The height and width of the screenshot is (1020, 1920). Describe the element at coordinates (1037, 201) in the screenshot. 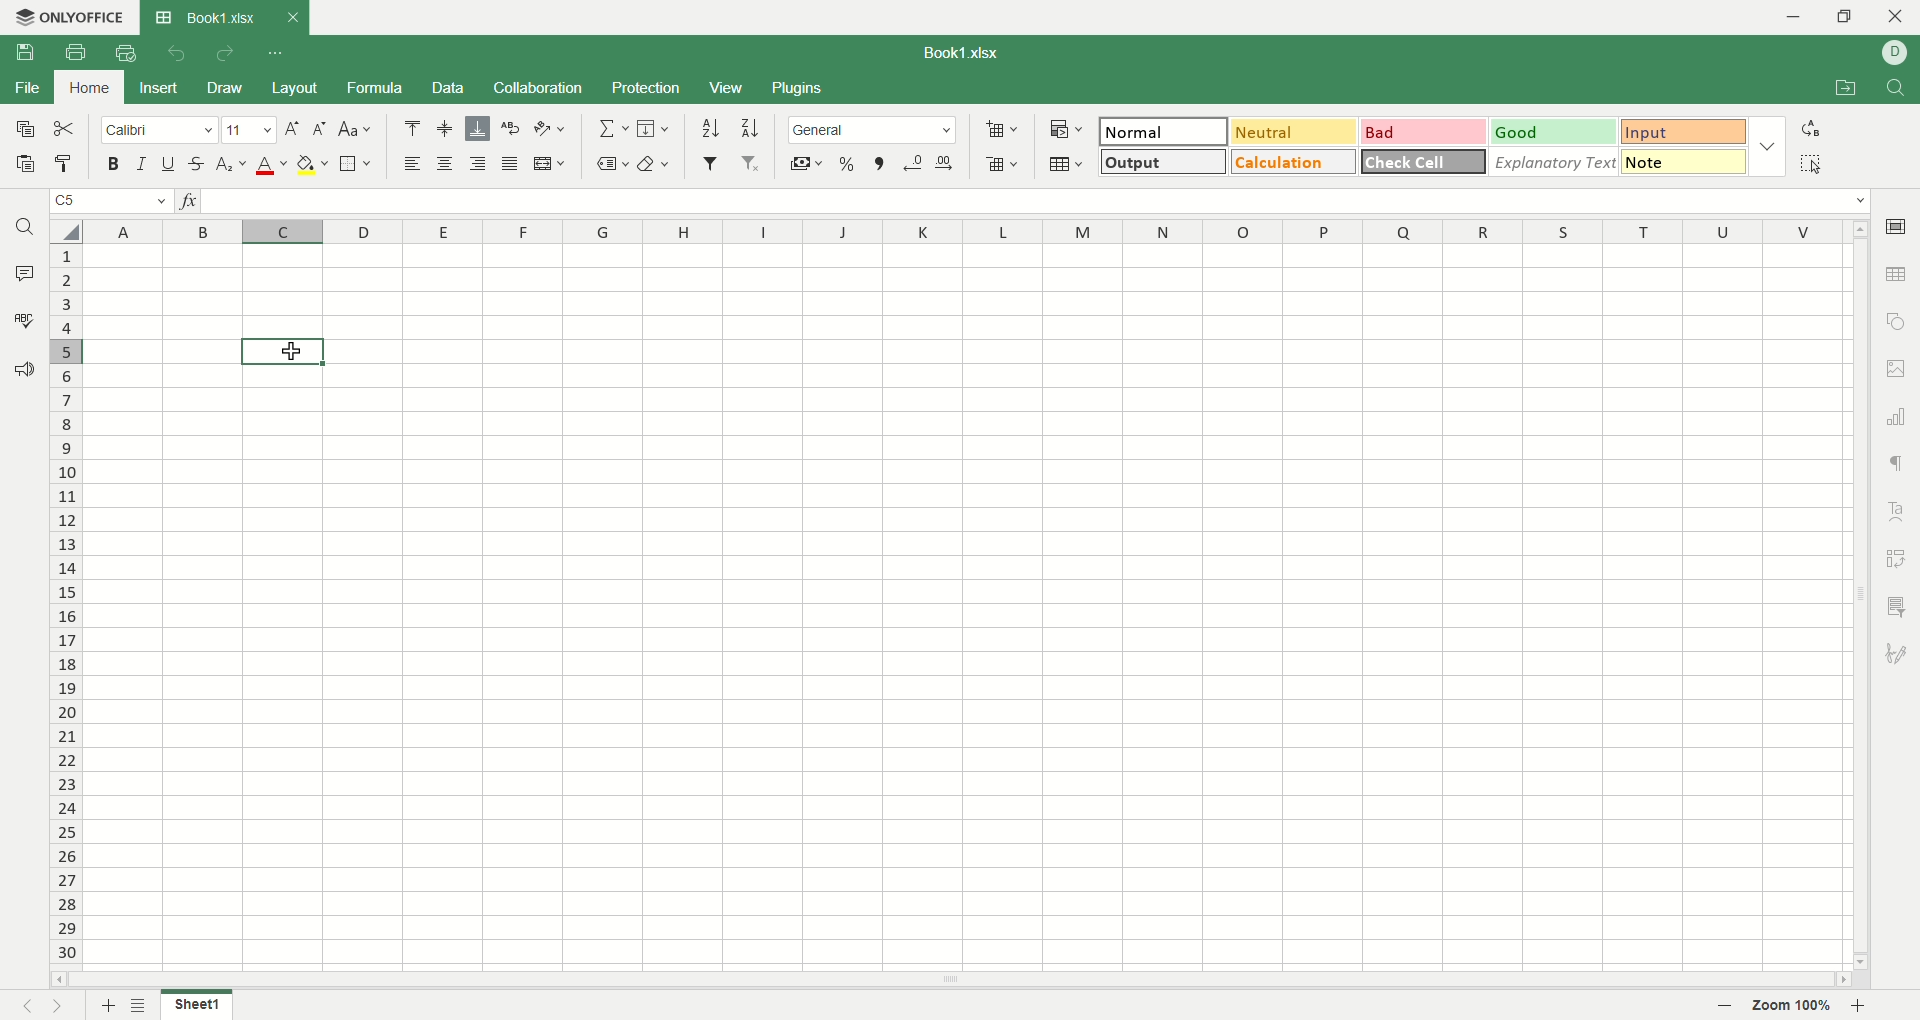

I see `formula bar` at that location.